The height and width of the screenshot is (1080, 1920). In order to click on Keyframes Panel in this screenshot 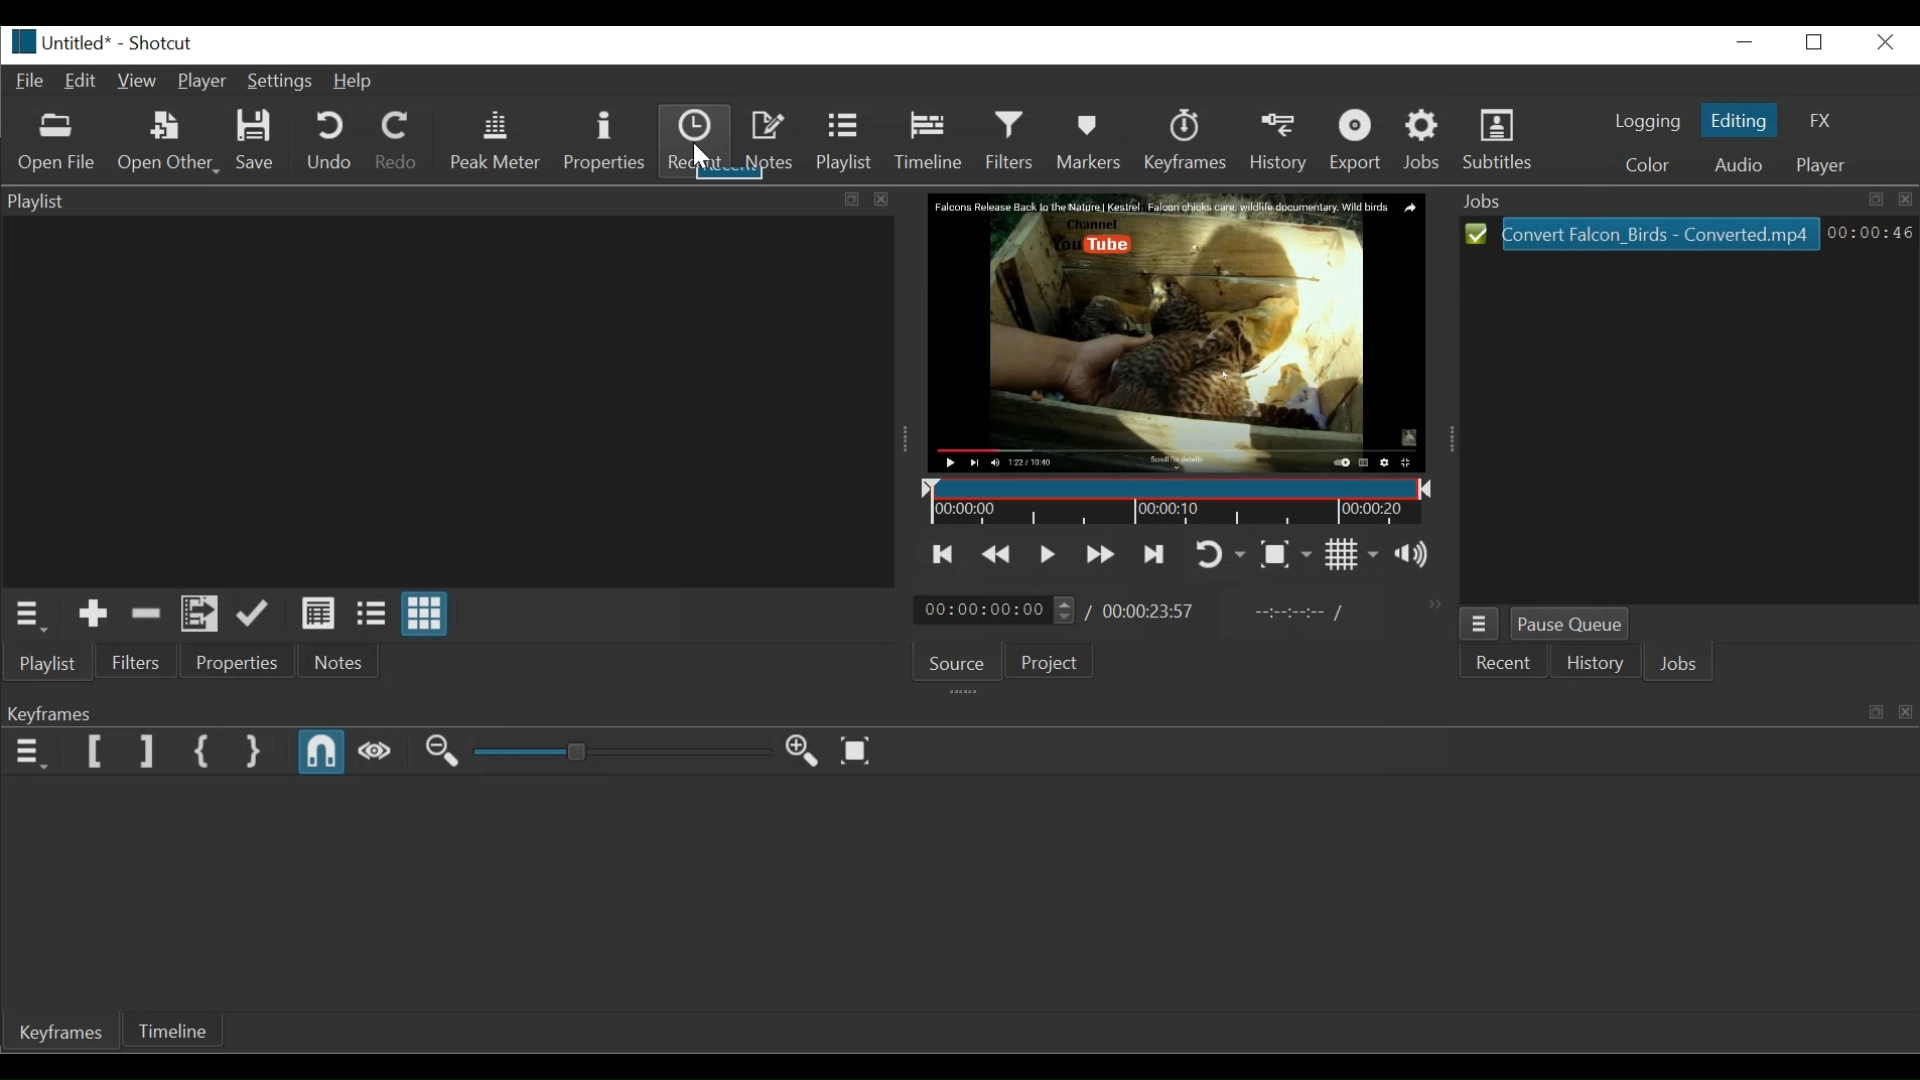, I will do `click(956, 713)`.